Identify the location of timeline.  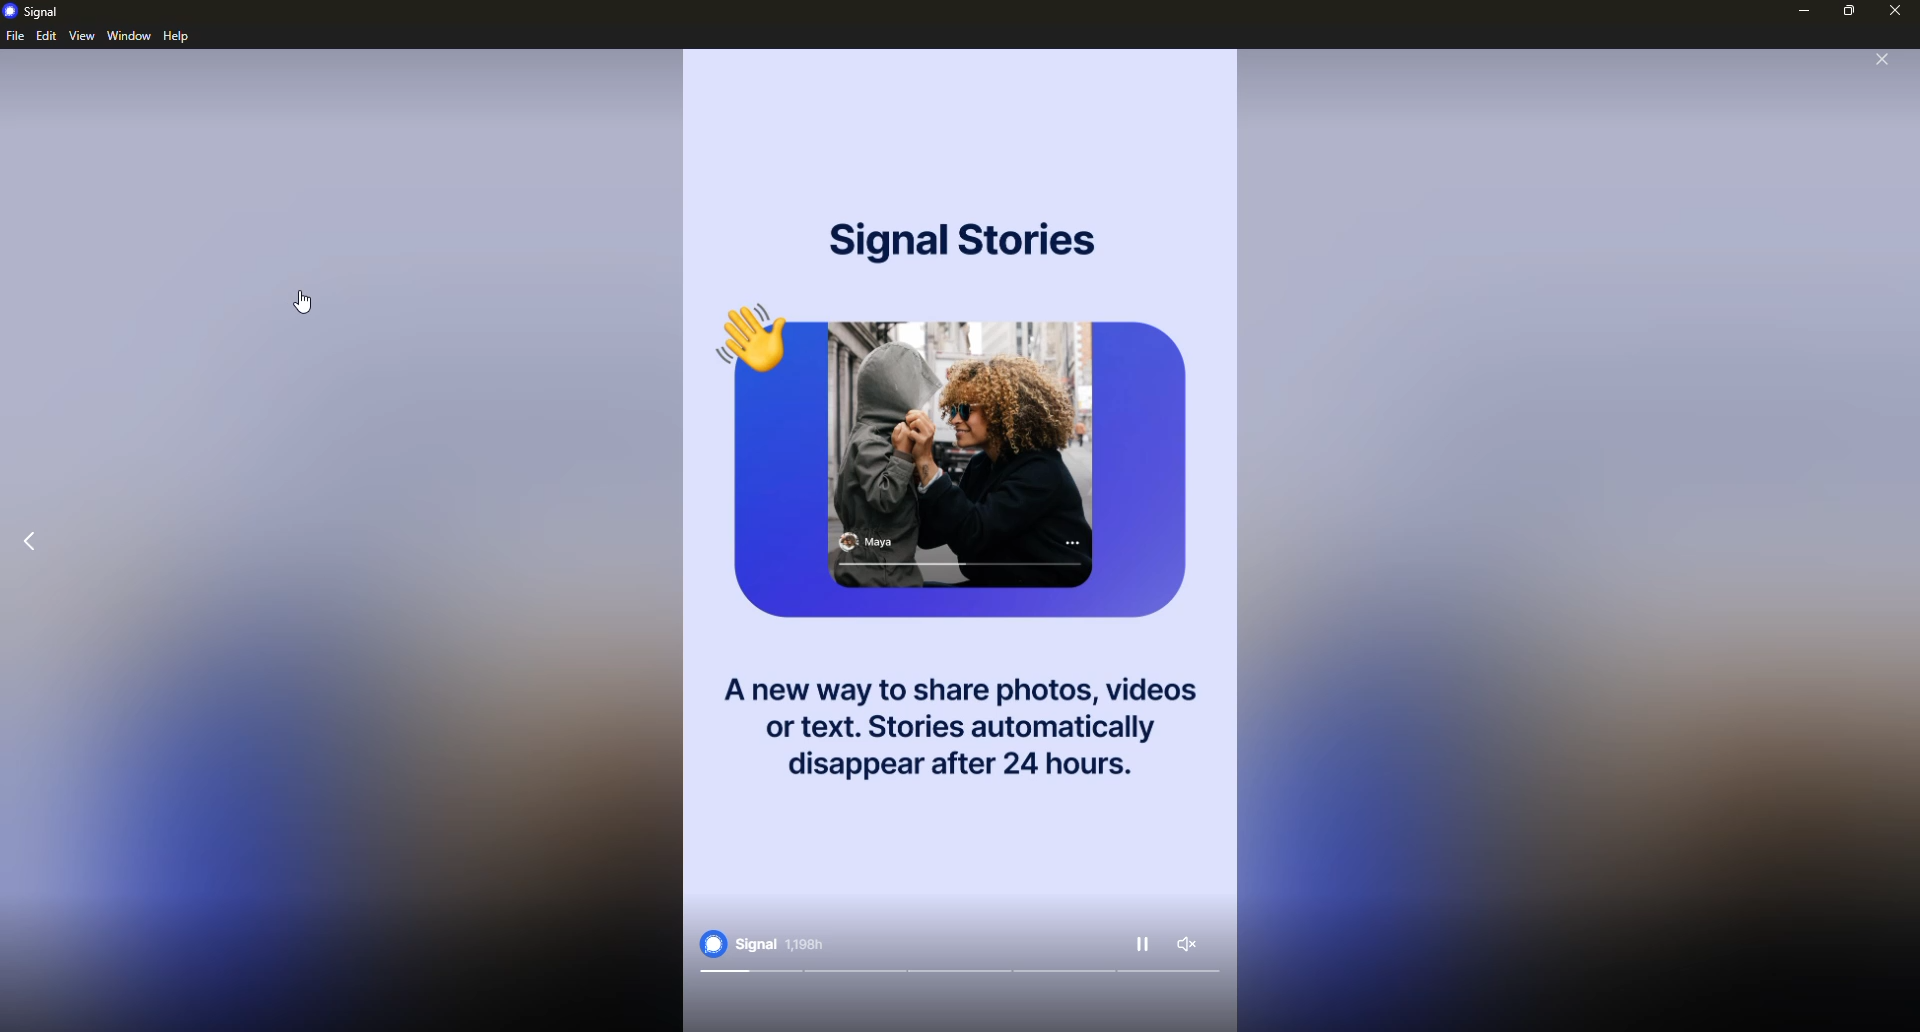
(960, 972).